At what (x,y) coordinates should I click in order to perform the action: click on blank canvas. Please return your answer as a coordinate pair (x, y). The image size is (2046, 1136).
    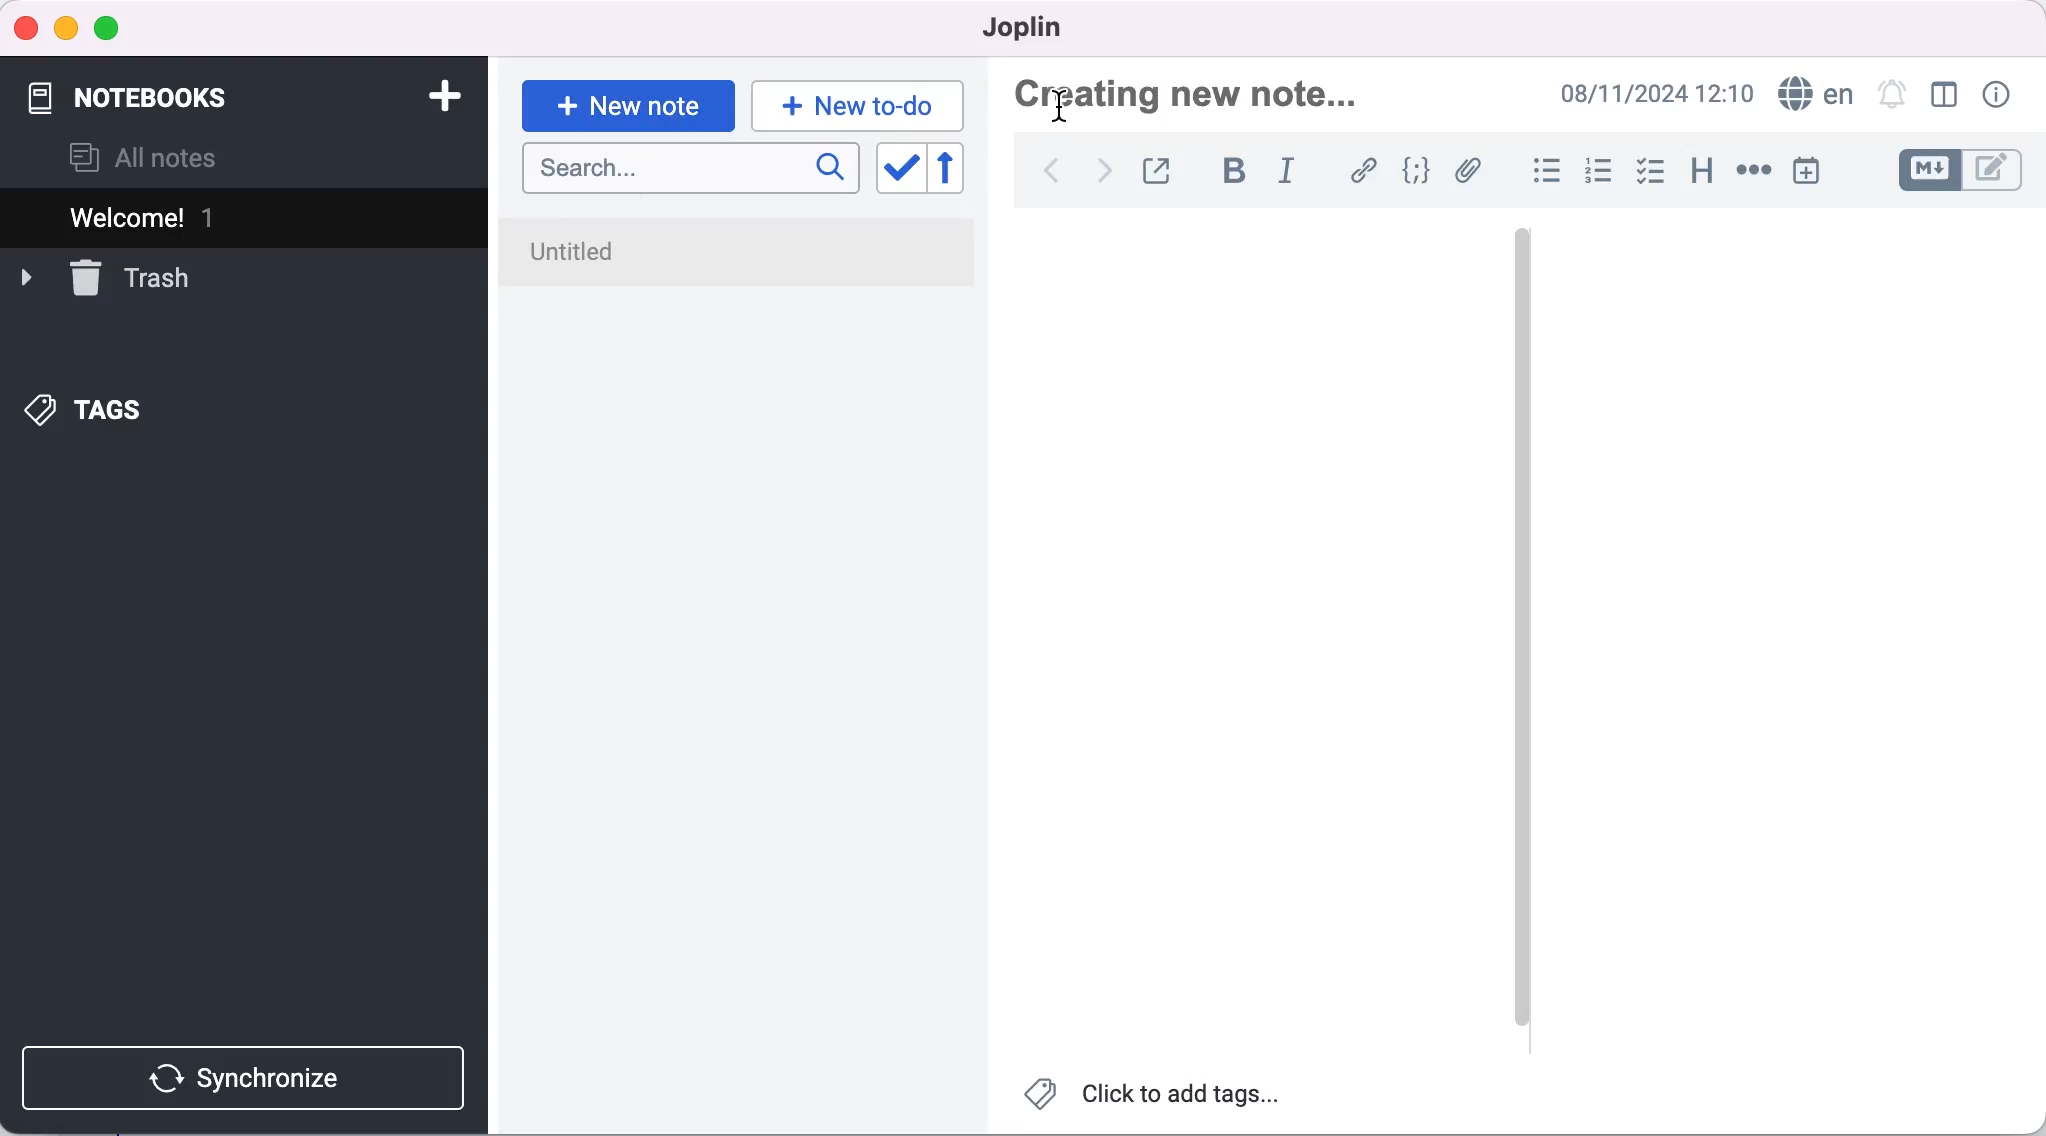
    Looking at the image, I should click on (1754, 641).